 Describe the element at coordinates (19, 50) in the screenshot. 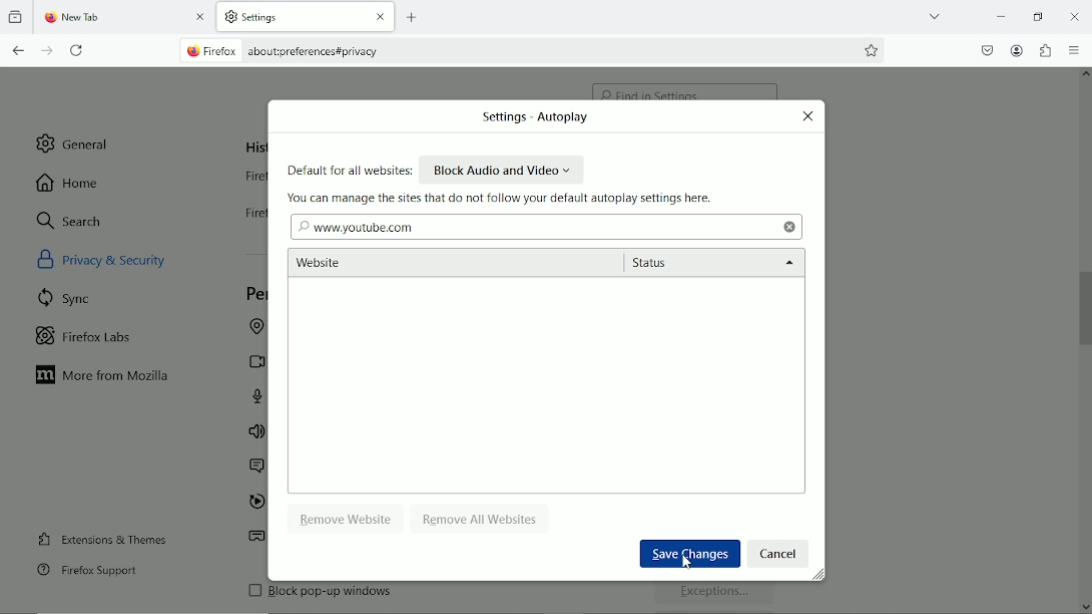

I see `go back` at that location.